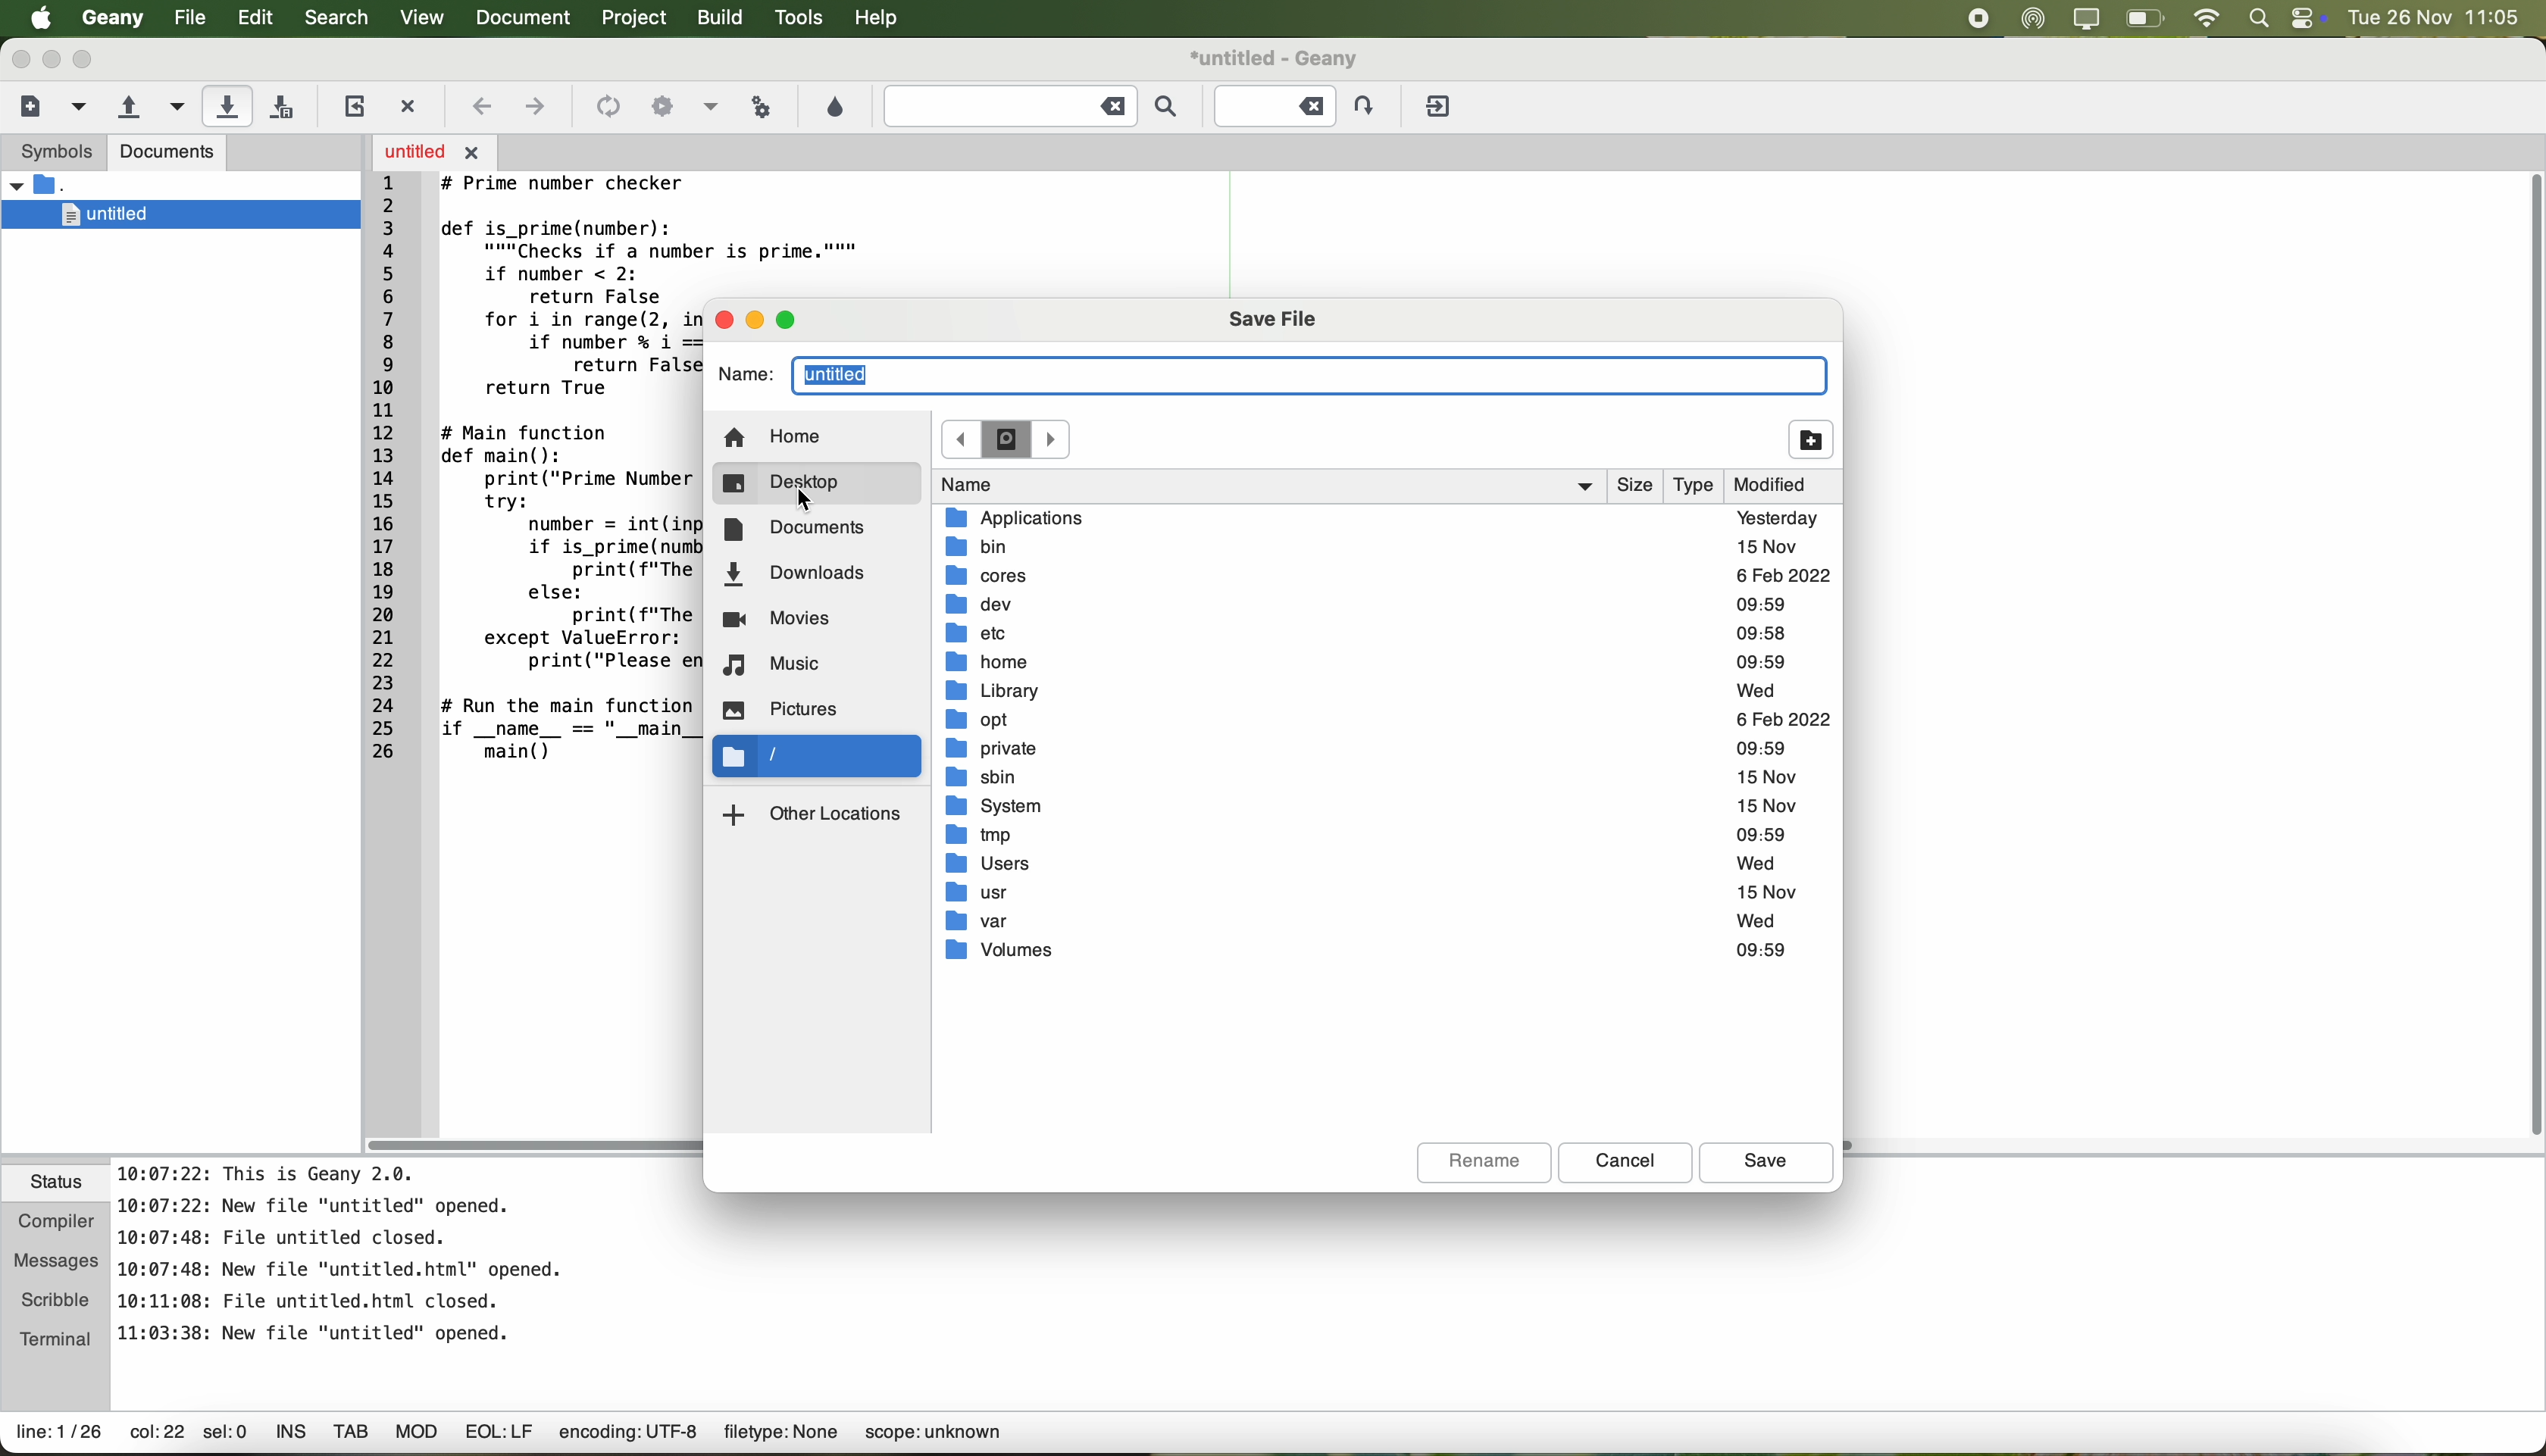  Describe the element at coordinates (660, 104) in the screenshot. I see `icon` at that location.